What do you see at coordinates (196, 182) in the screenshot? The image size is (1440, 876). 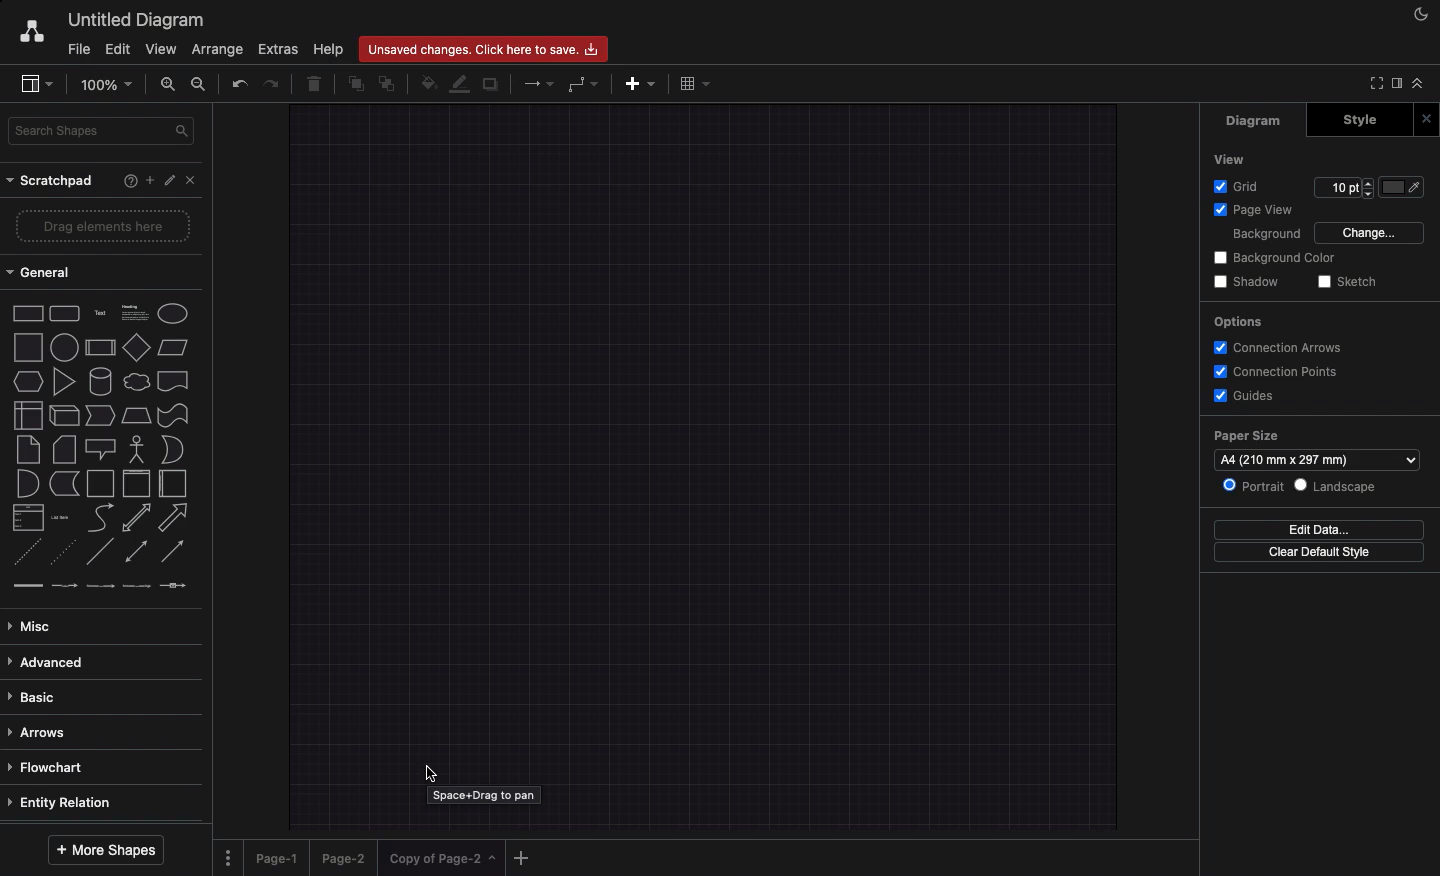 I see `Close` at bounding box center [196, 182].